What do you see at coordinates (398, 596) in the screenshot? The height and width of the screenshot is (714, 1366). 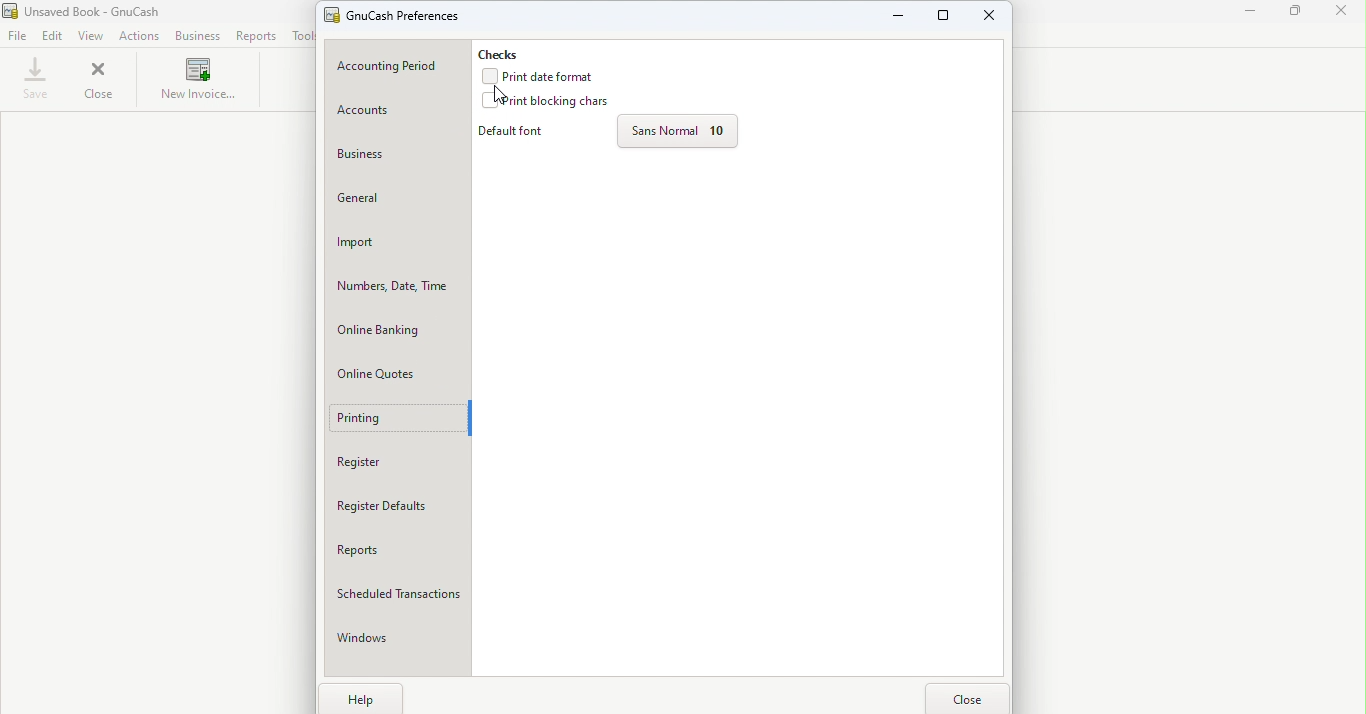 I see `Scheduled Transactions` at bounding box center [398, 596].